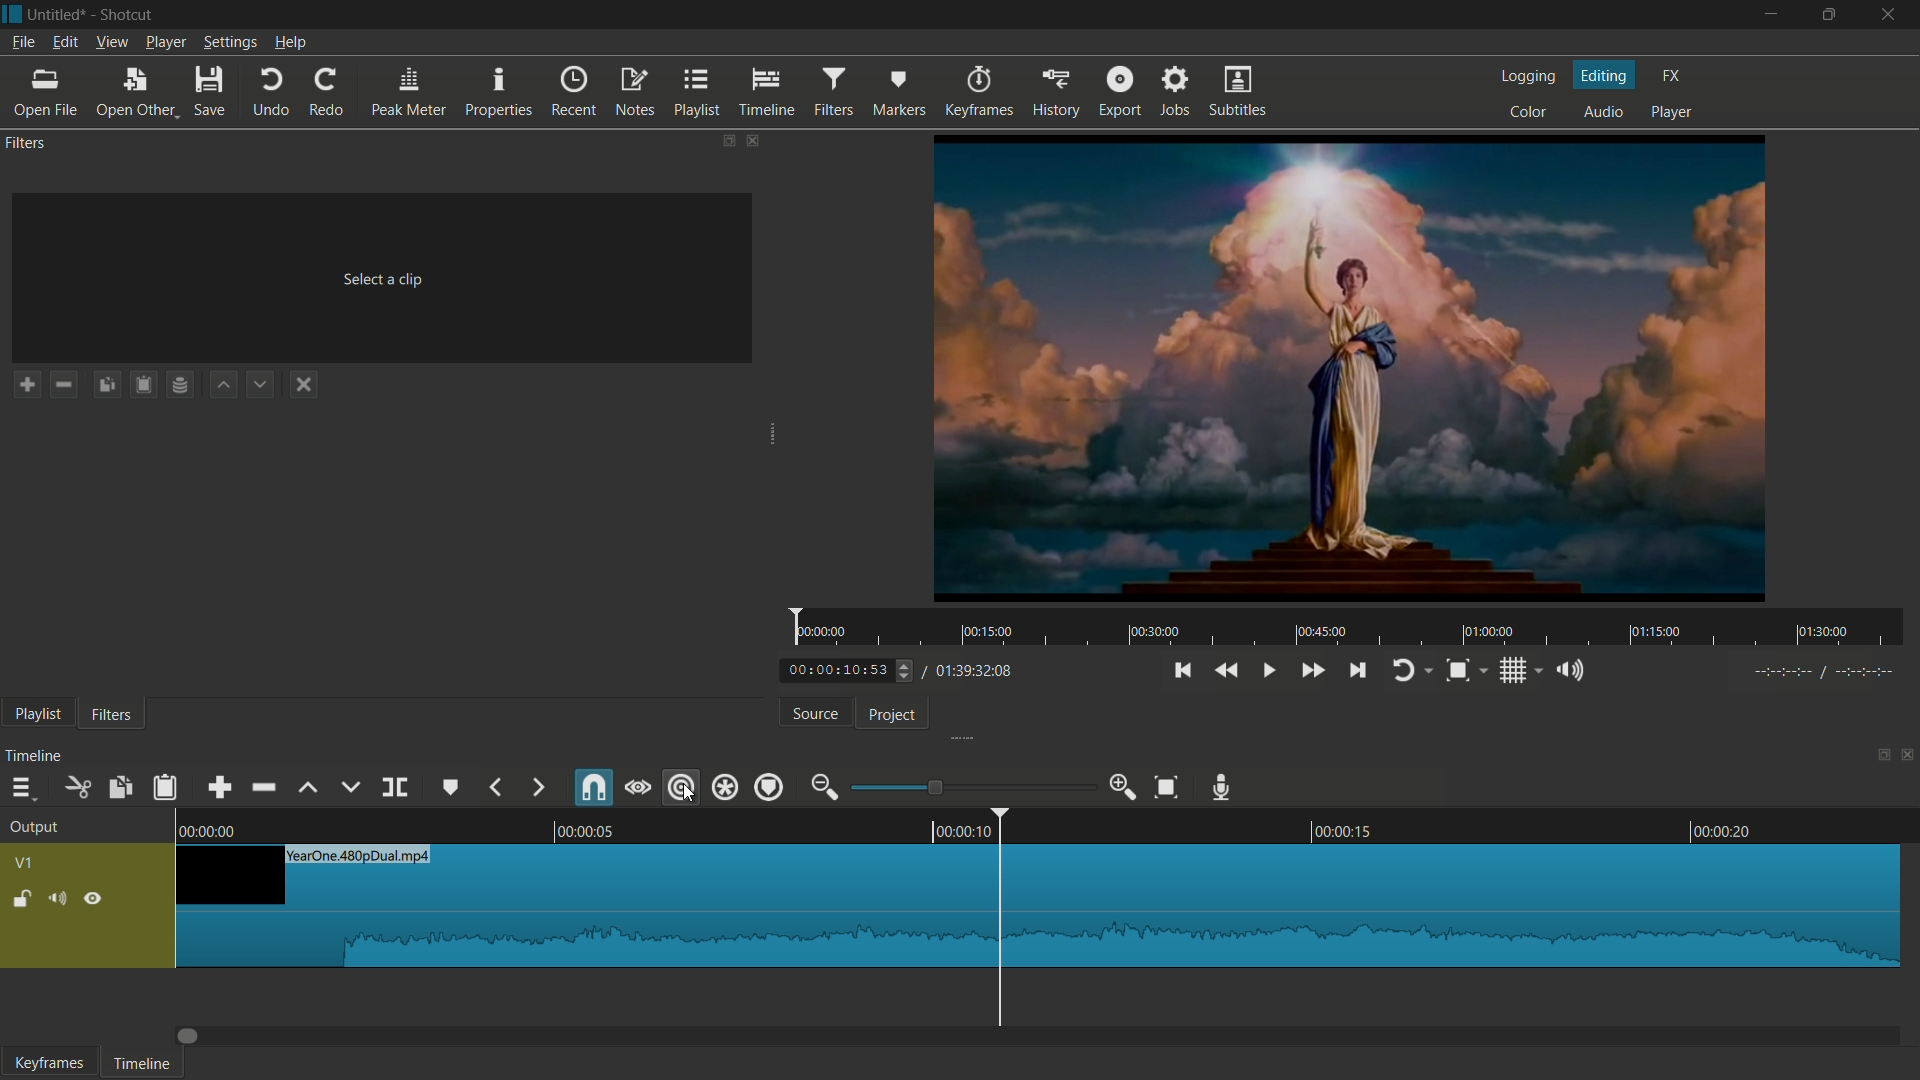 This screenshot has width=1920, height=1080. What do you see at coordinates (1825, 672) in the screenshot?
I see `time` at bounding box center [1825, 672].